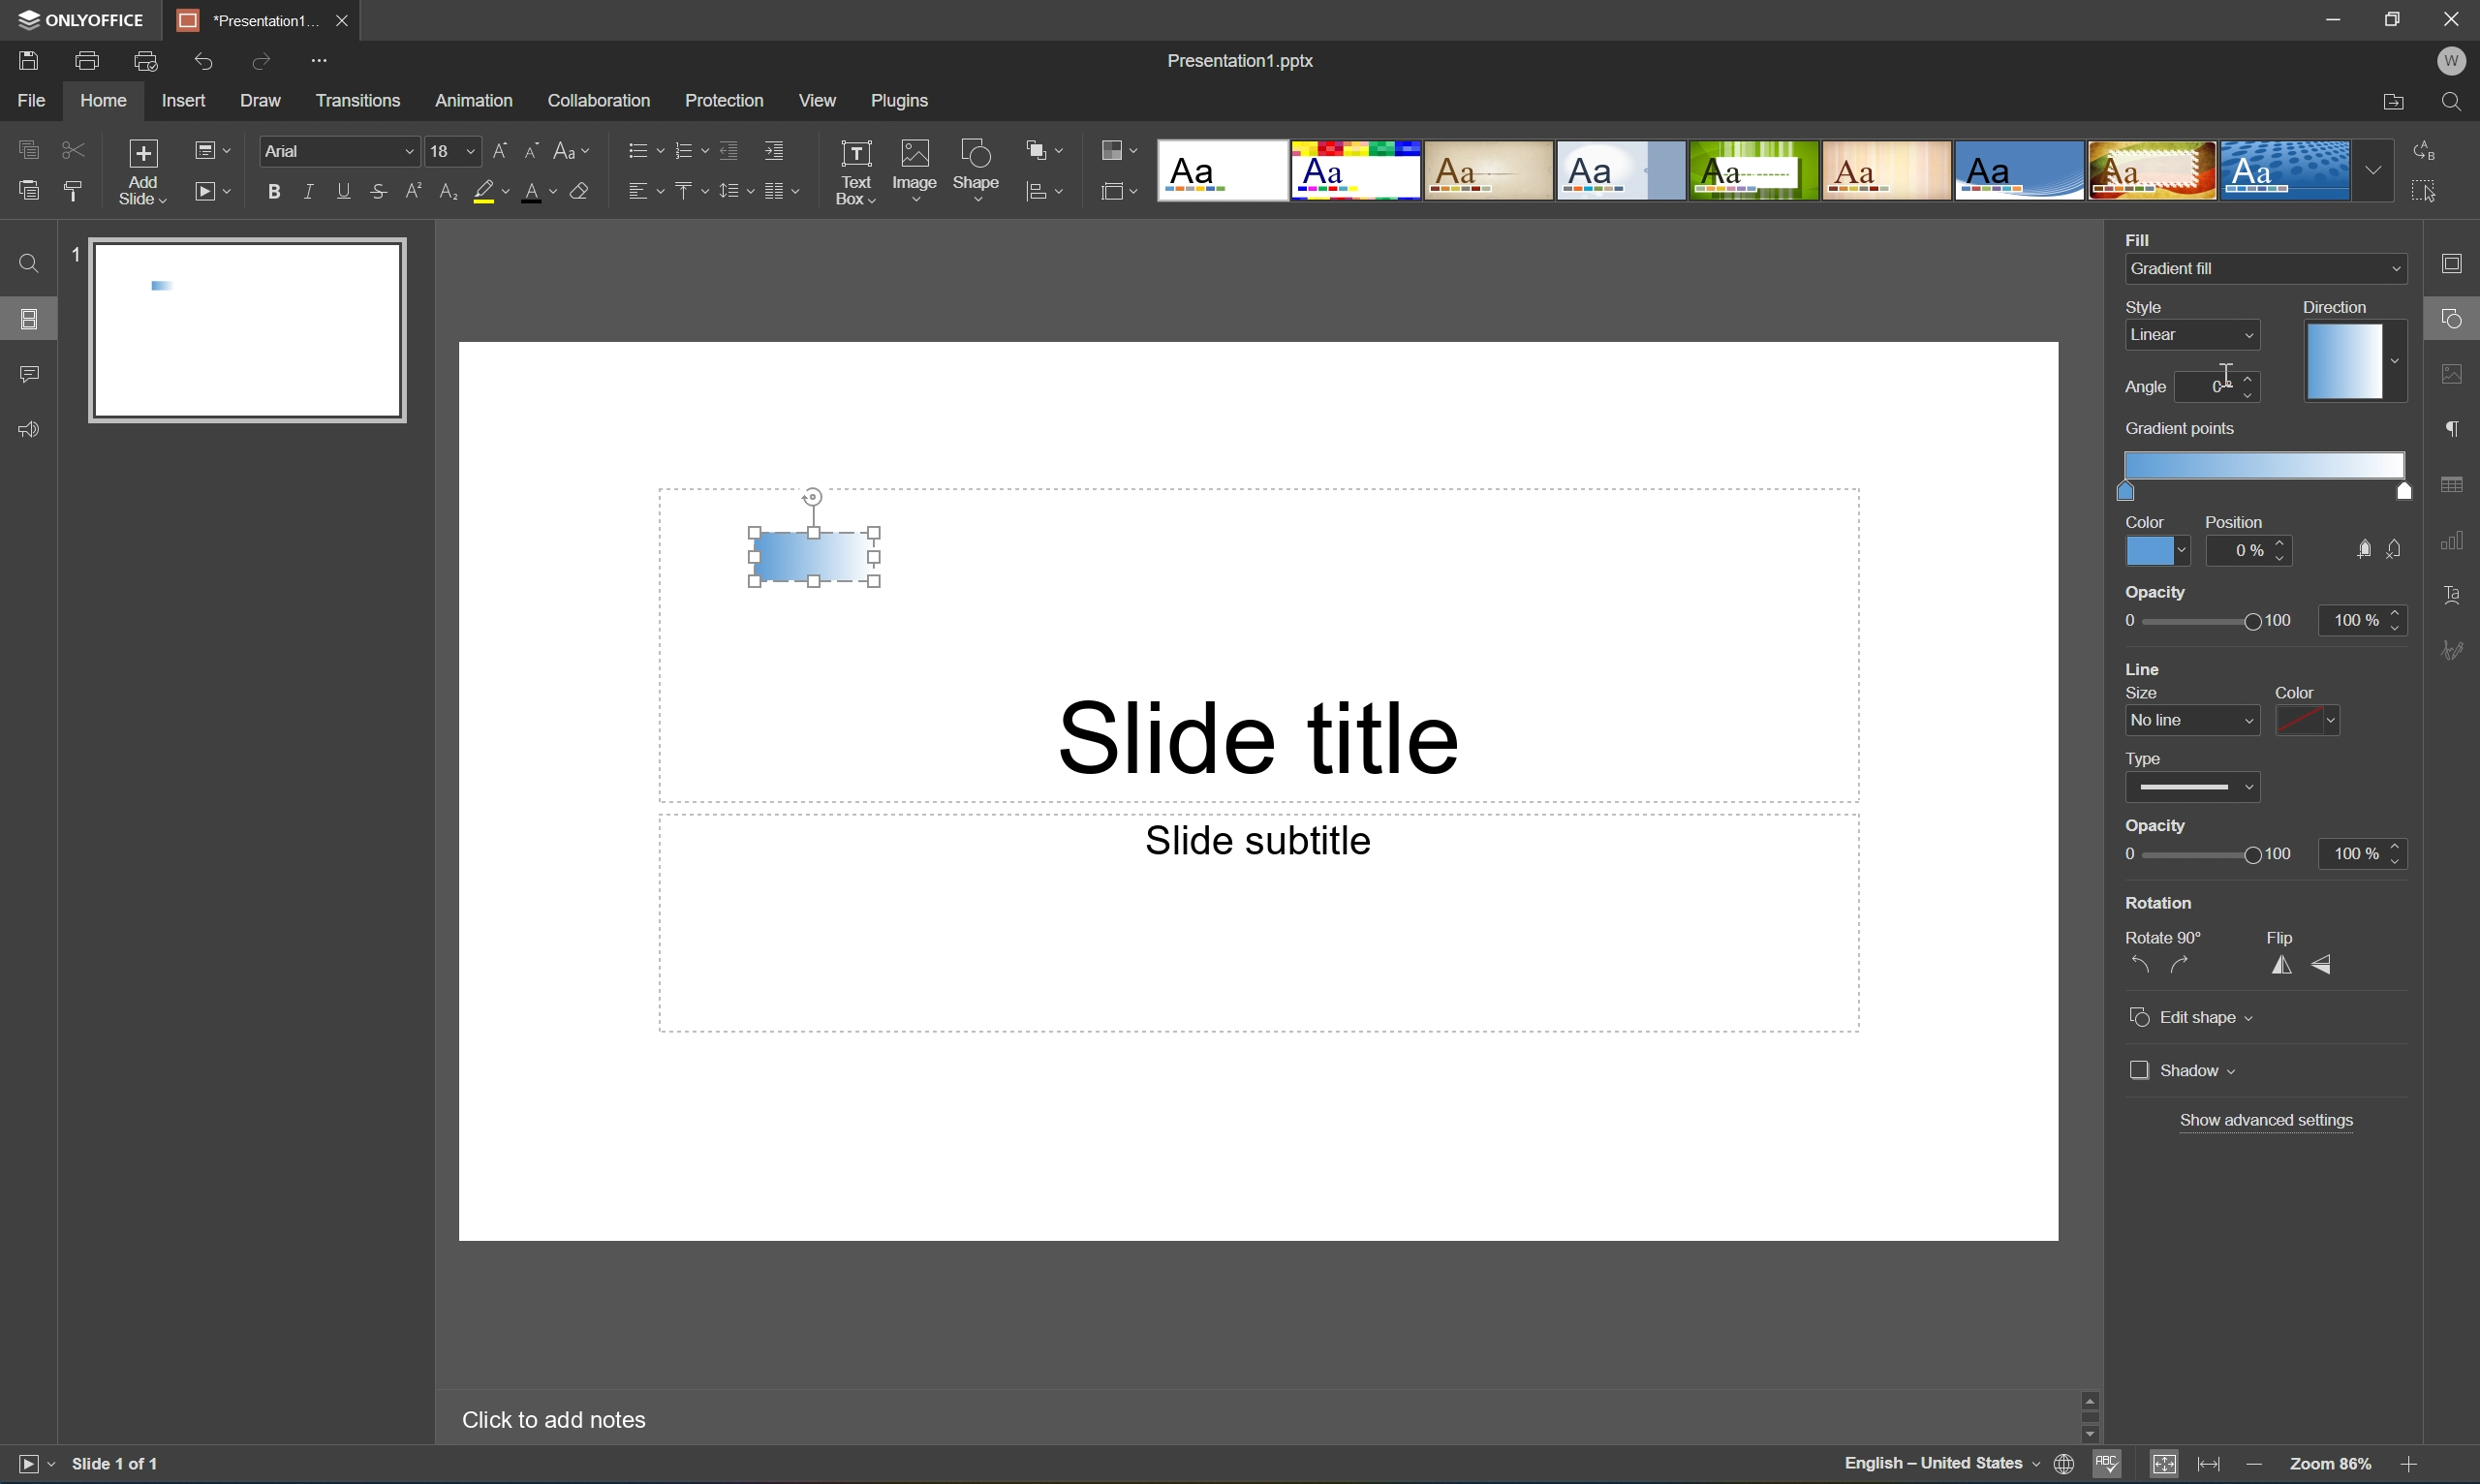 The height and width of the screenshot is (1484, 2480). What do you see at coordinates (2195, 1019) in the screenshot?
I see `Edit shape` at bounding box center [2195, 1019].